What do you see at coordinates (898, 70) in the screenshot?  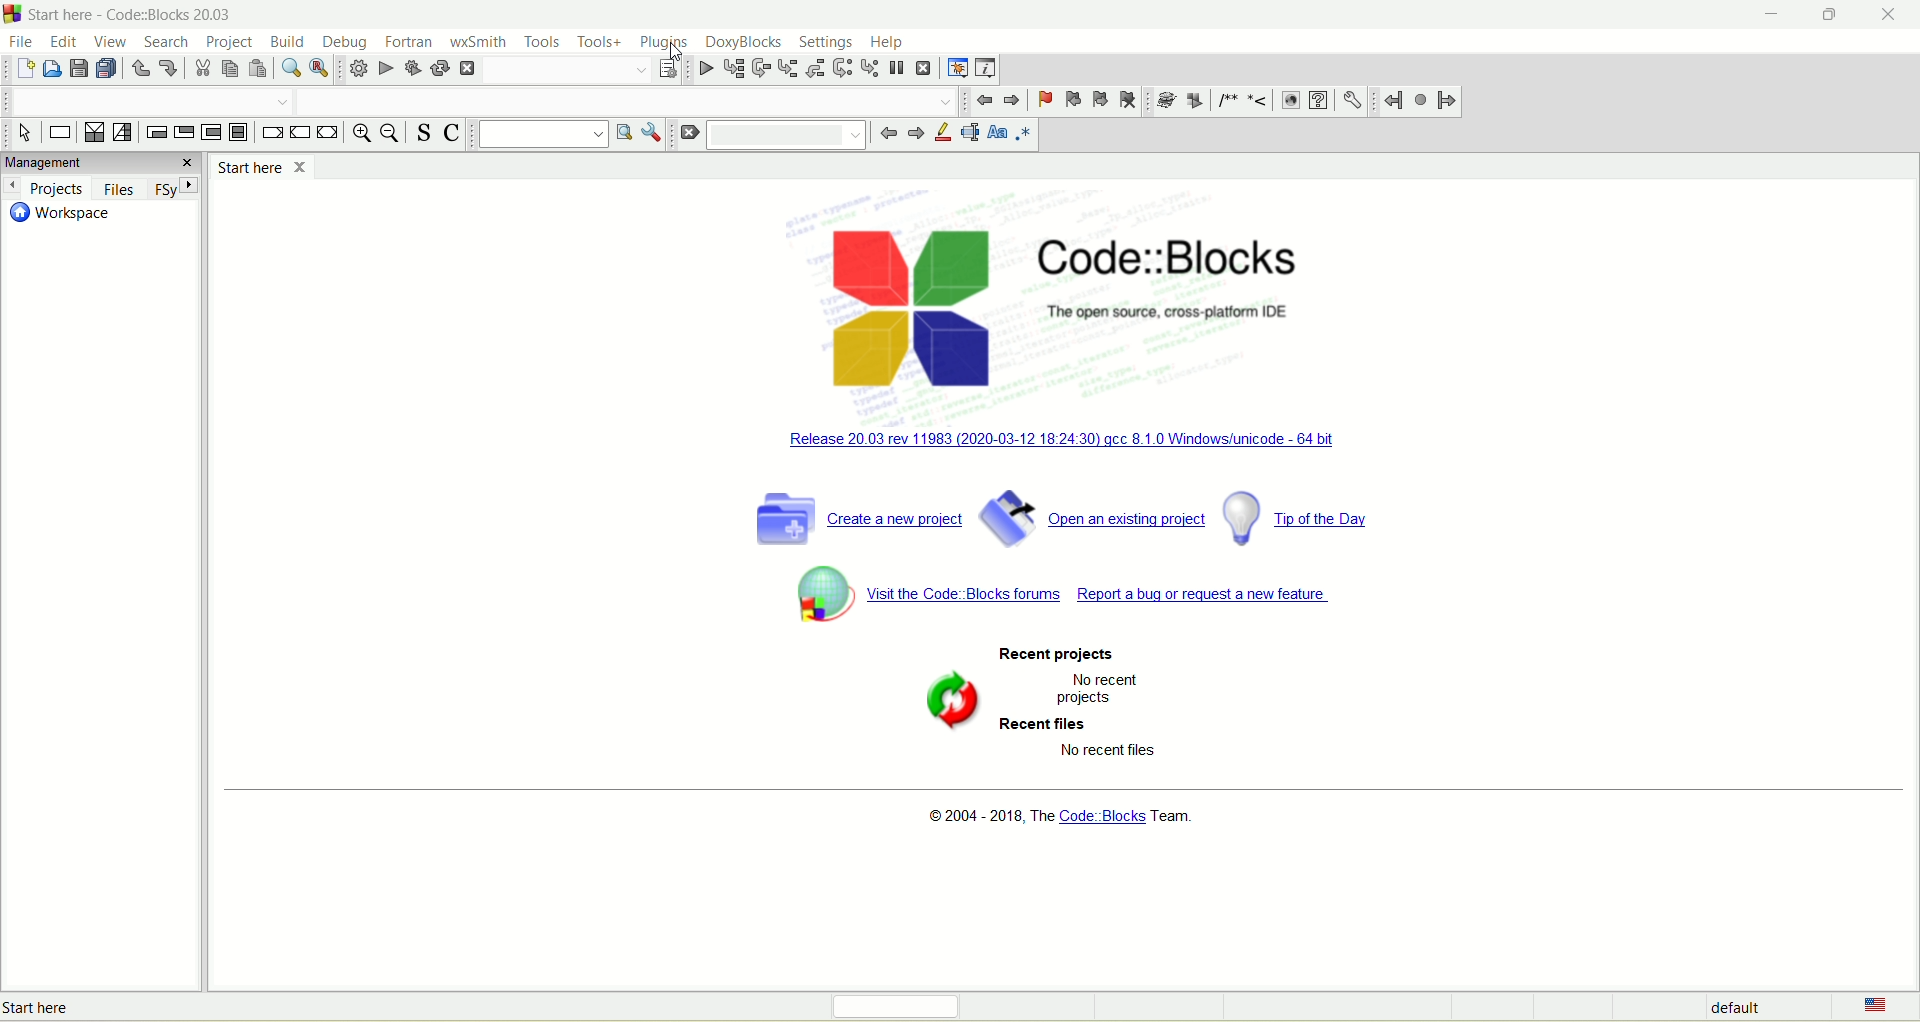 I see `break debugger` at bounding box center [898, 70].